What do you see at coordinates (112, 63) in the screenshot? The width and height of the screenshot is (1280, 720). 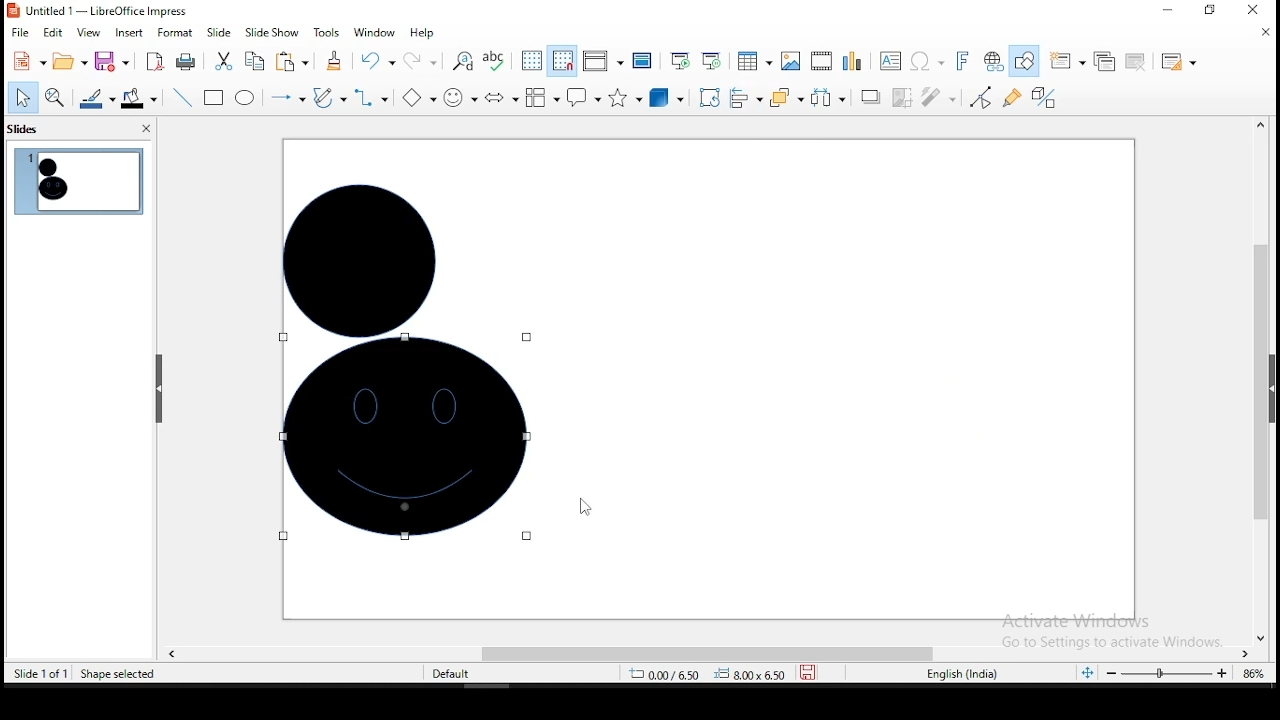 I see `save` at bounding box center [112, 63].